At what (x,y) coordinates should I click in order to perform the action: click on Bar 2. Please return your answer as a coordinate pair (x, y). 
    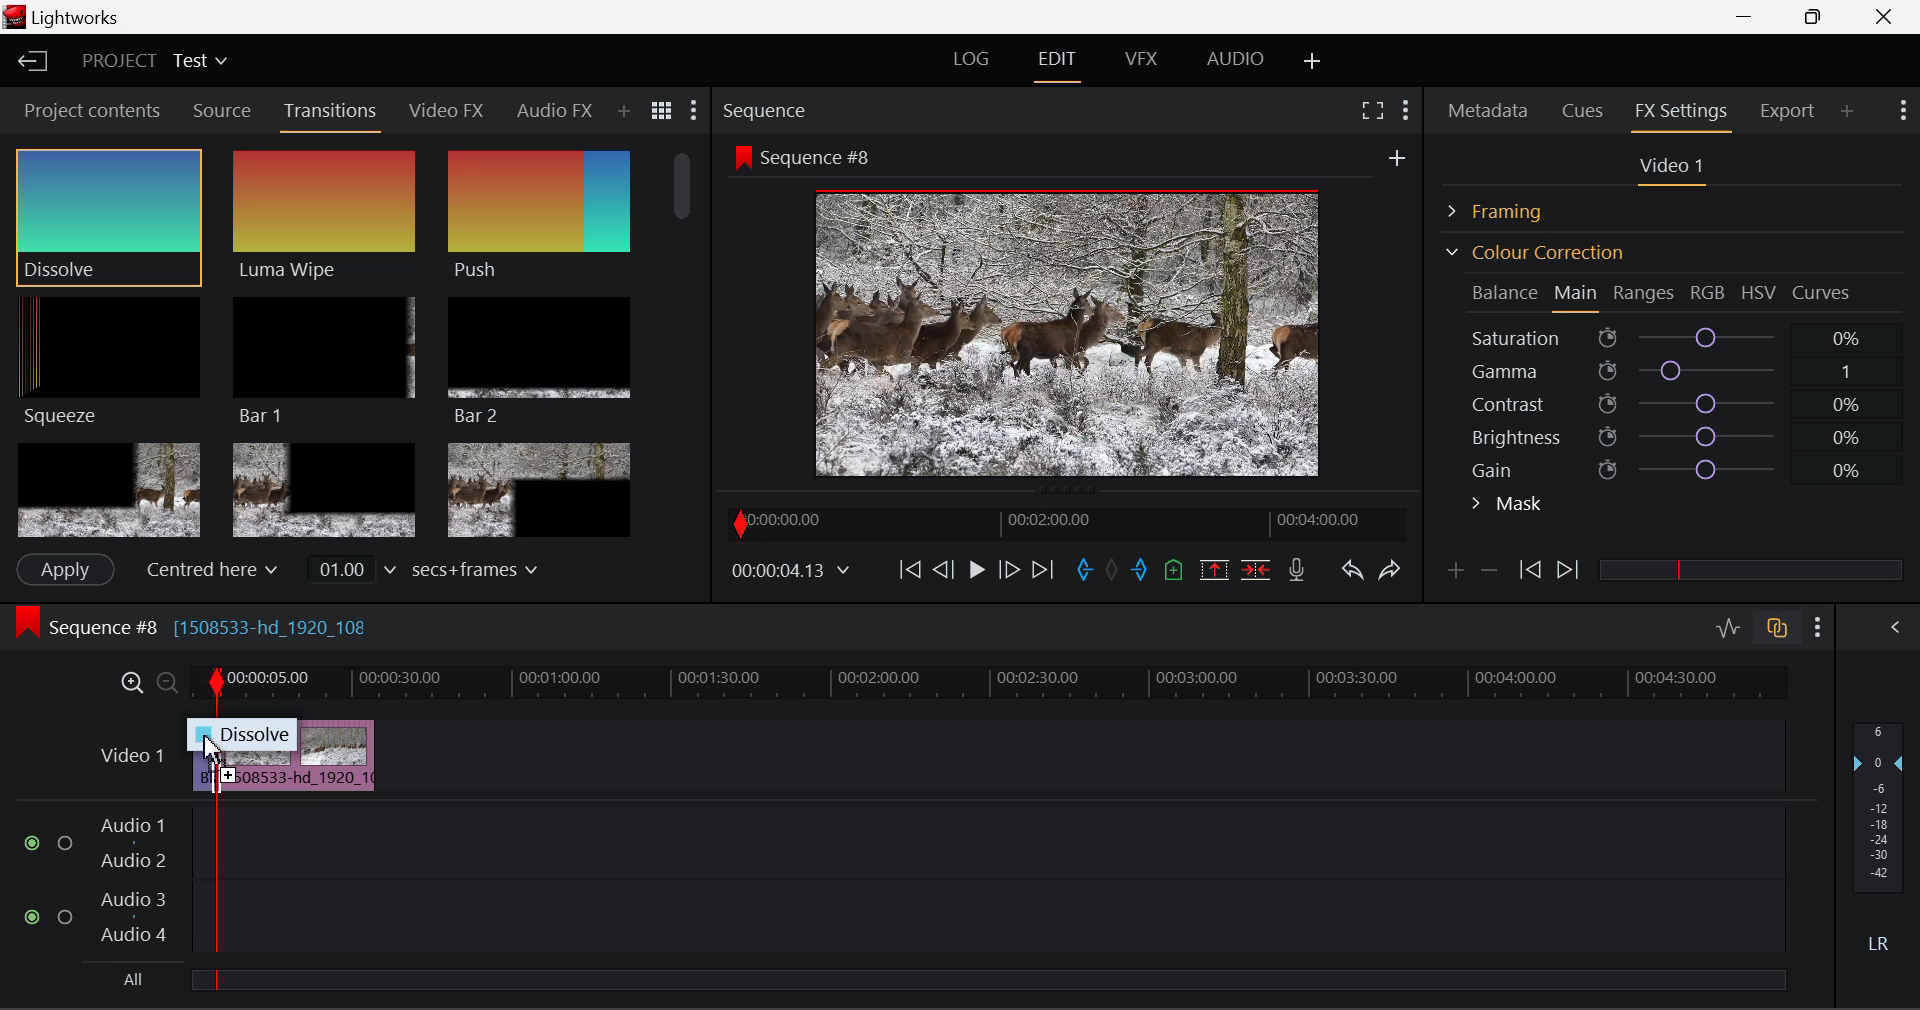
    Looking at the image, I should click on (539, 361).